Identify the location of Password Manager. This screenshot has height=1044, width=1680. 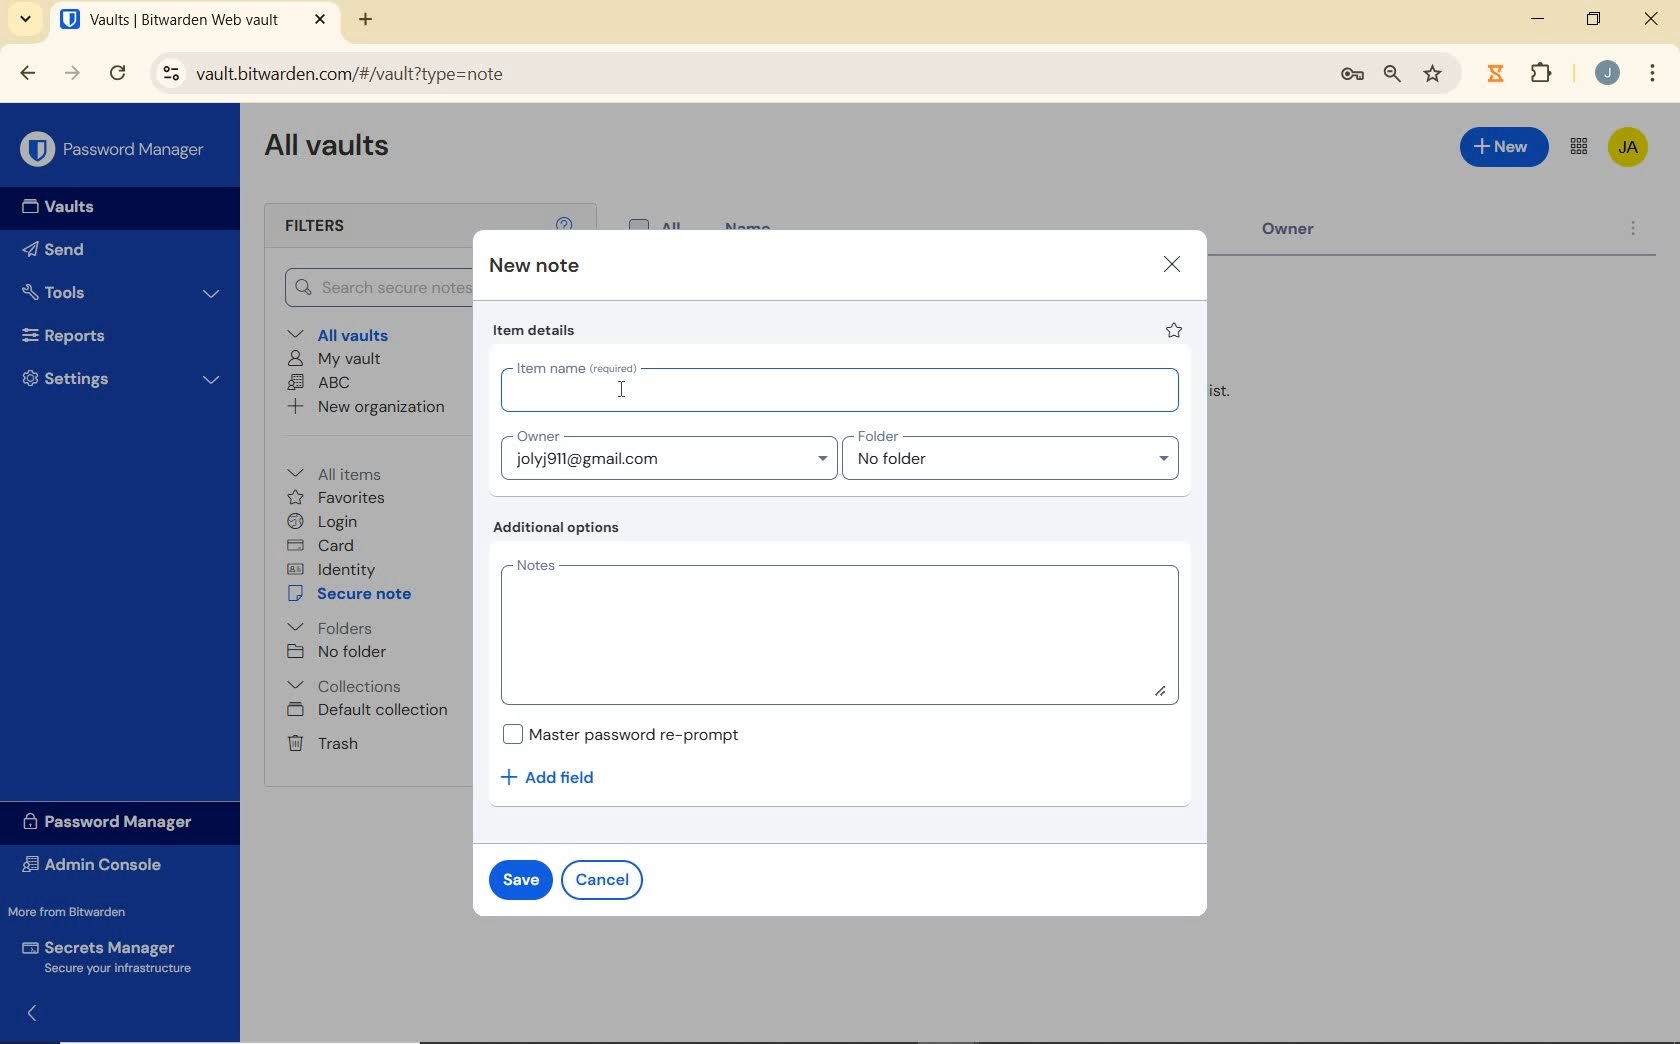
(114, 150).